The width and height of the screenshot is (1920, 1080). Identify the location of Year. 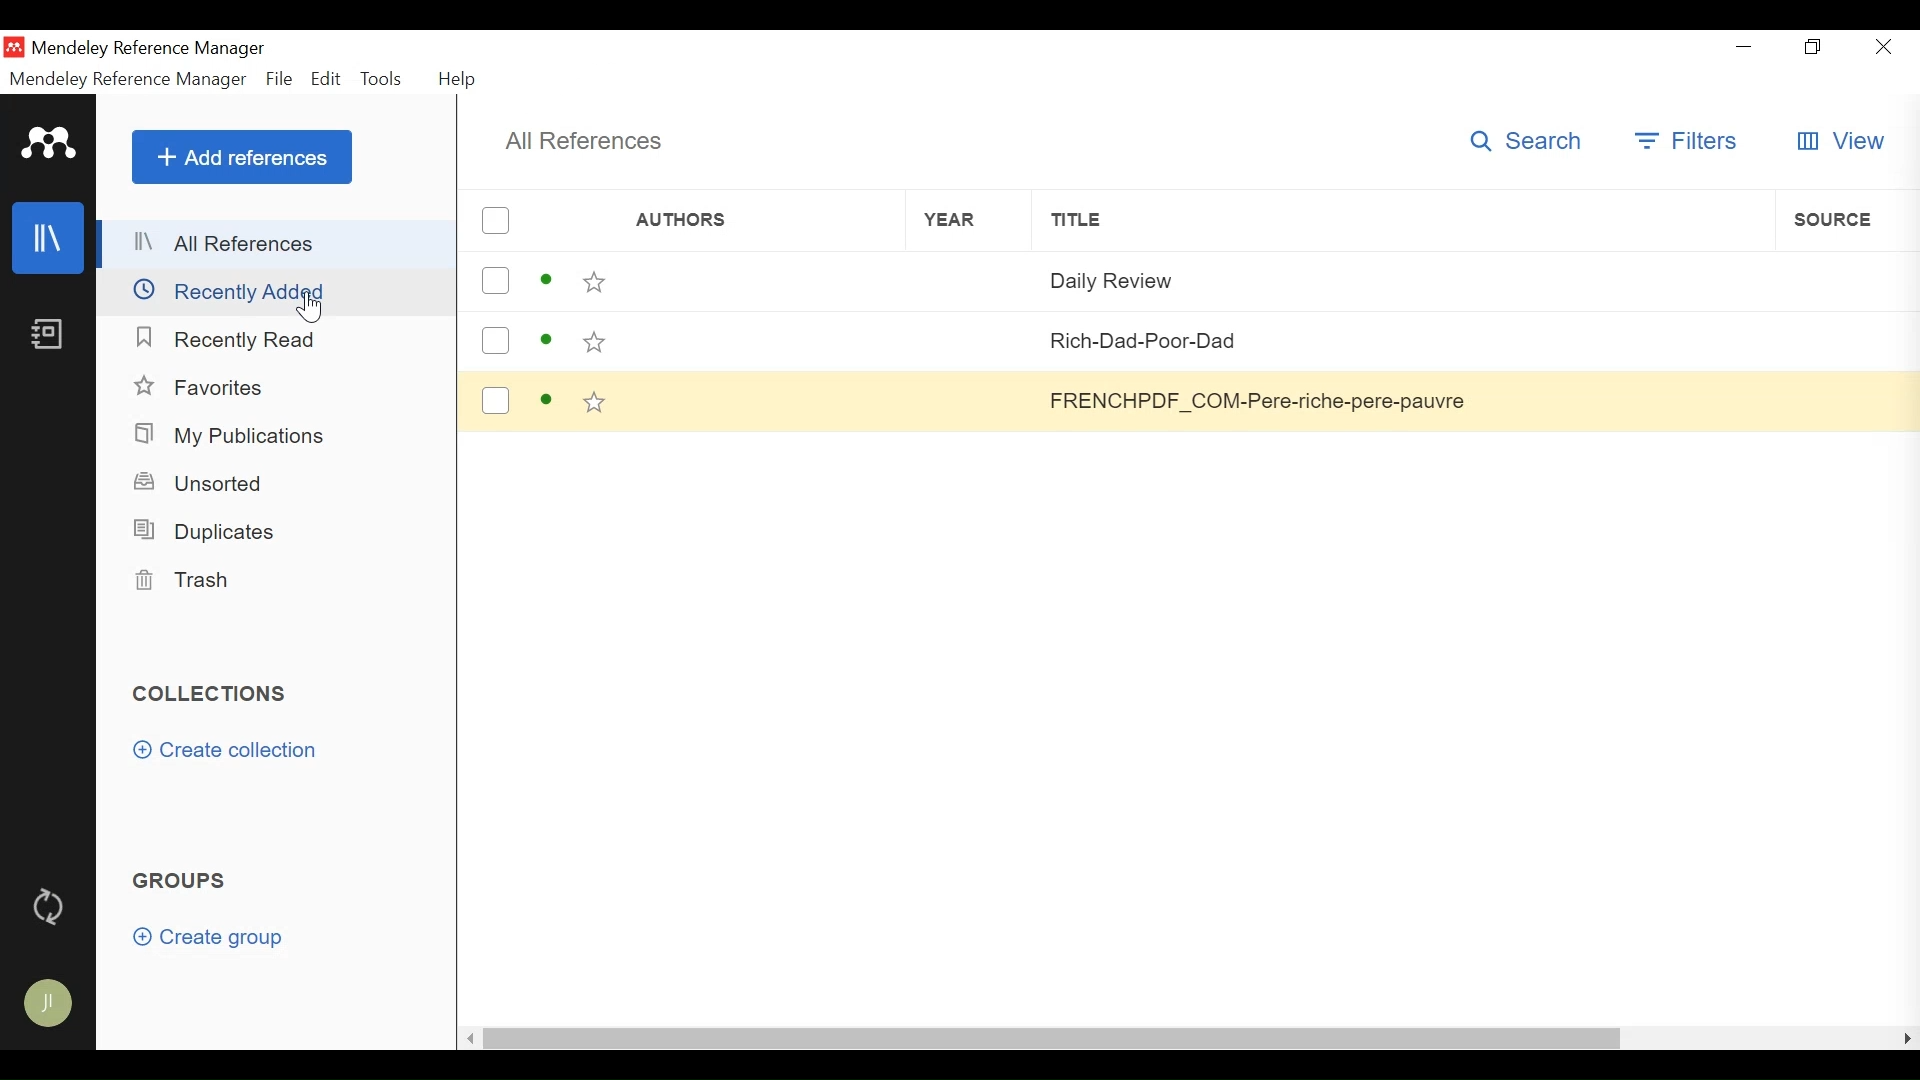
(939, 345).